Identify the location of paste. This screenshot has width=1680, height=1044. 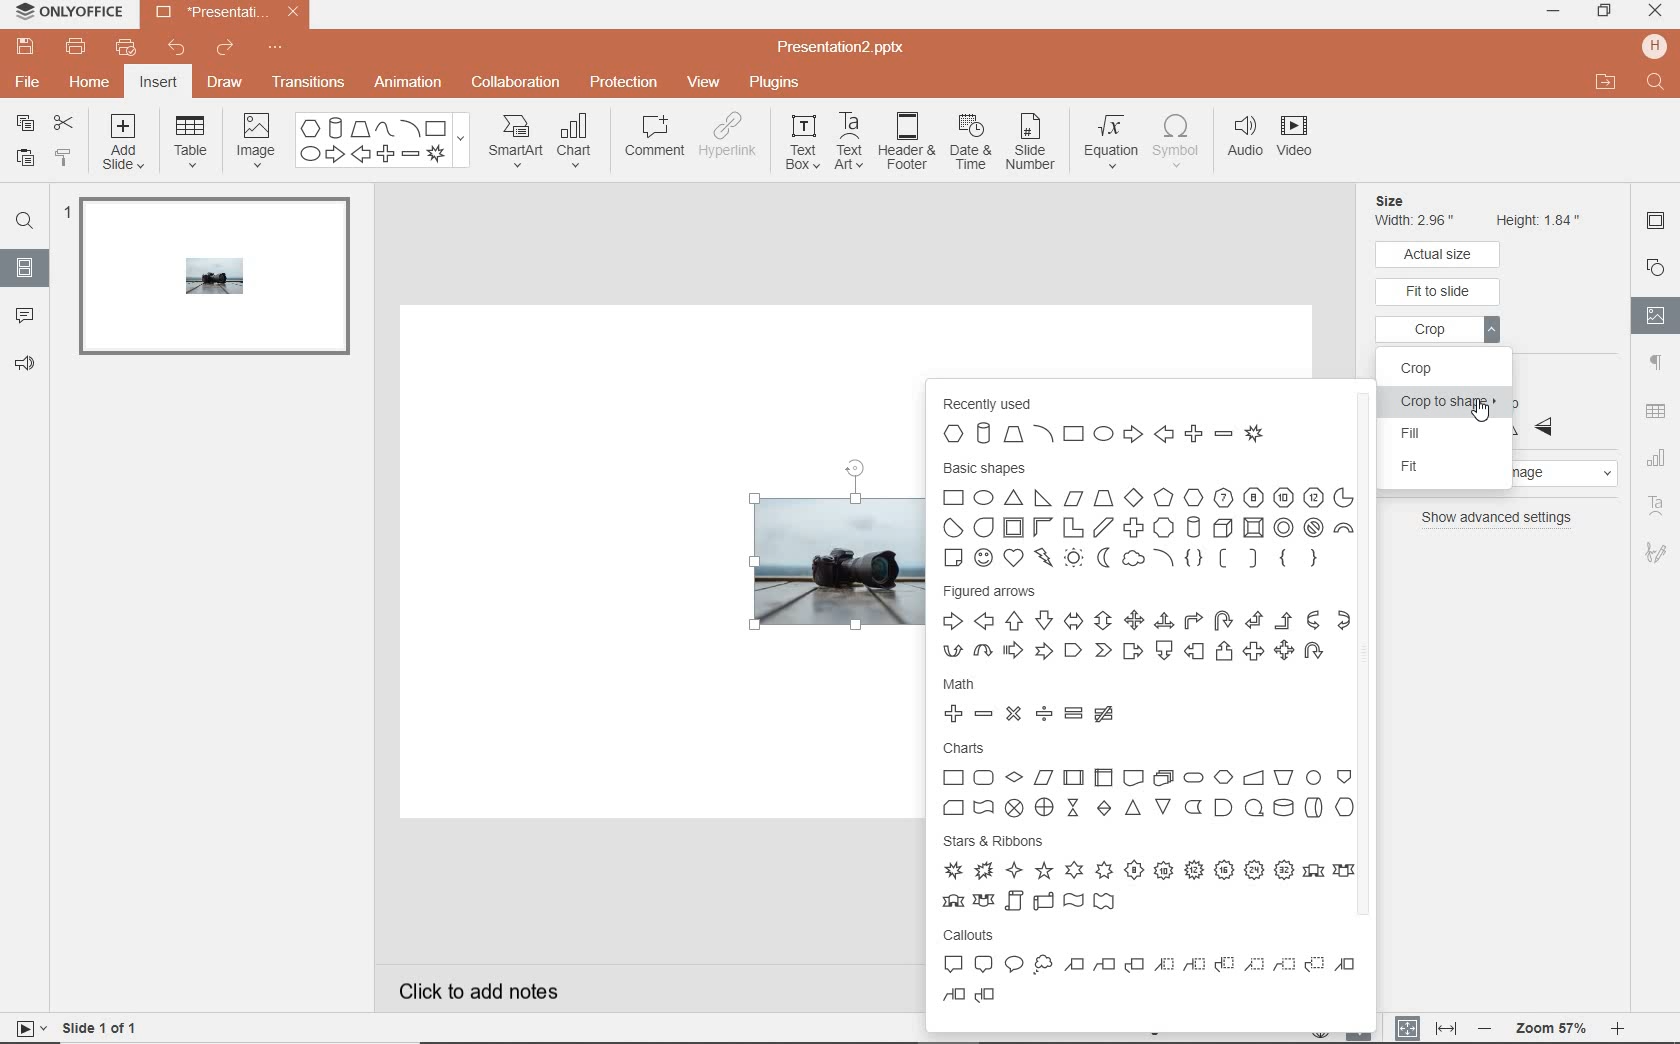
(22, 157).